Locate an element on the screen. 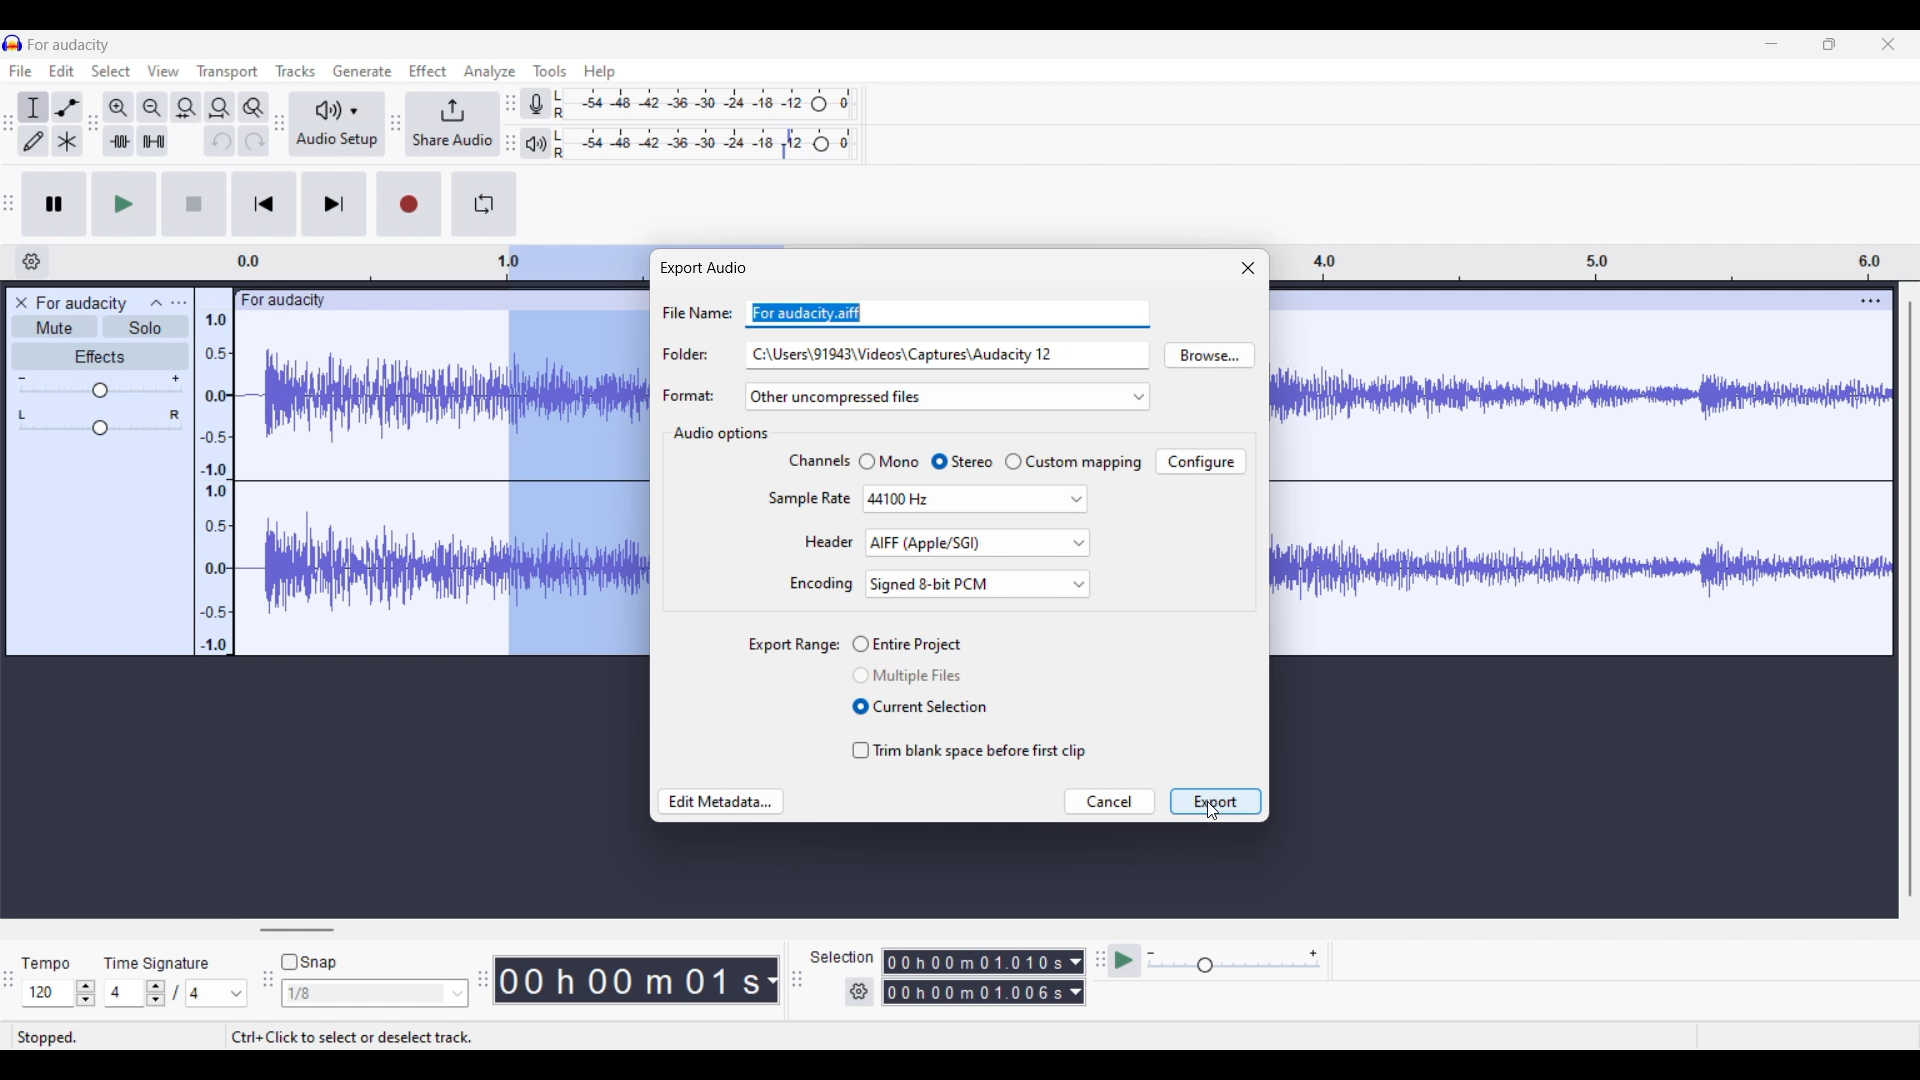  Transport menu is located at coordinates (228, 72).